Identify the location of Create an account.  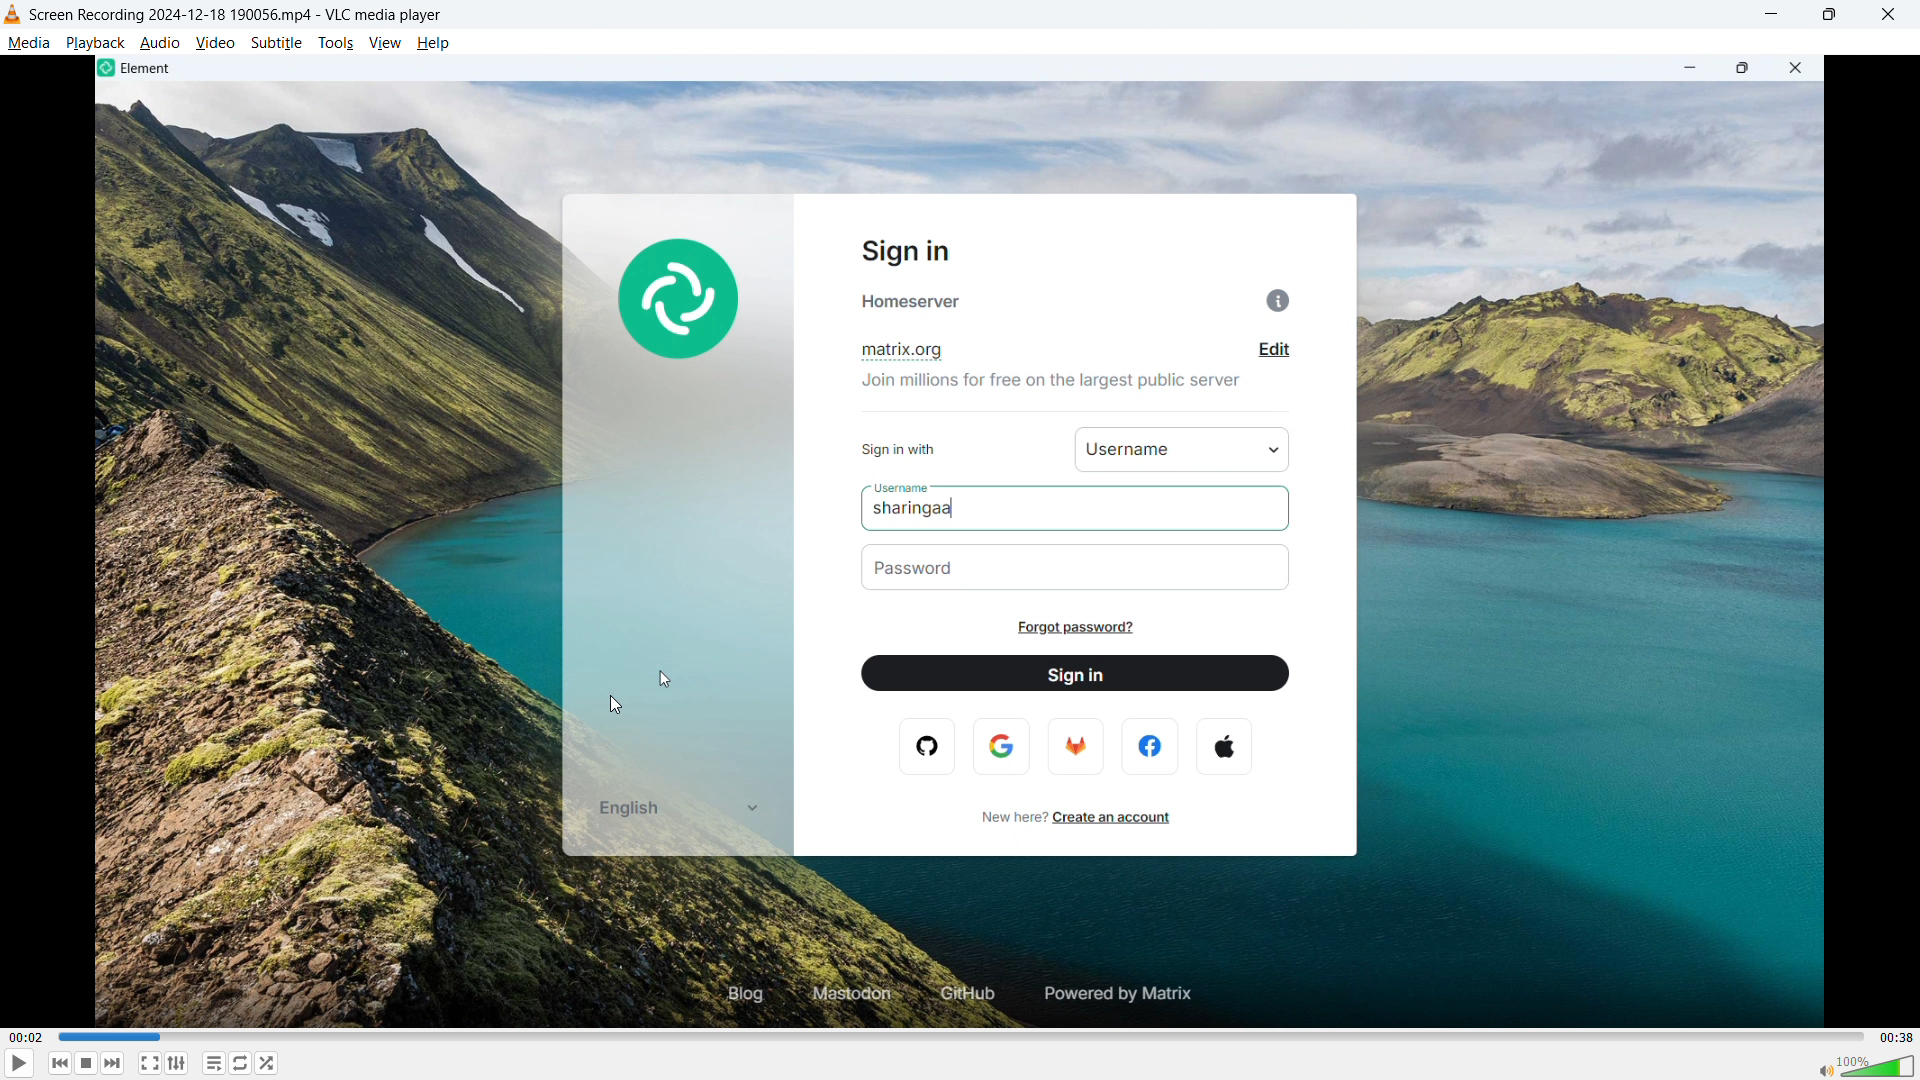
(1120, 817).